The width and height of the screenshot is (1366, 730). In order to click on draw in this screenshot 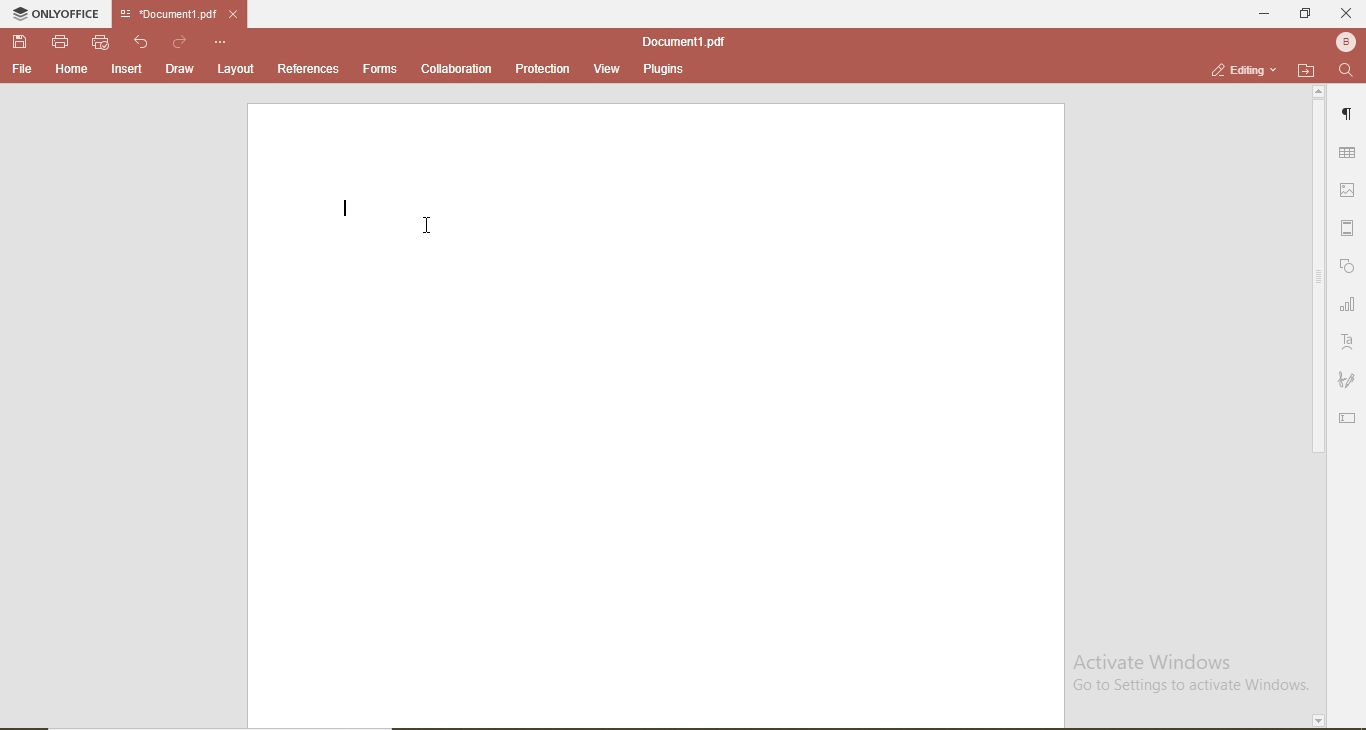, I will do `click(179, 69)`.